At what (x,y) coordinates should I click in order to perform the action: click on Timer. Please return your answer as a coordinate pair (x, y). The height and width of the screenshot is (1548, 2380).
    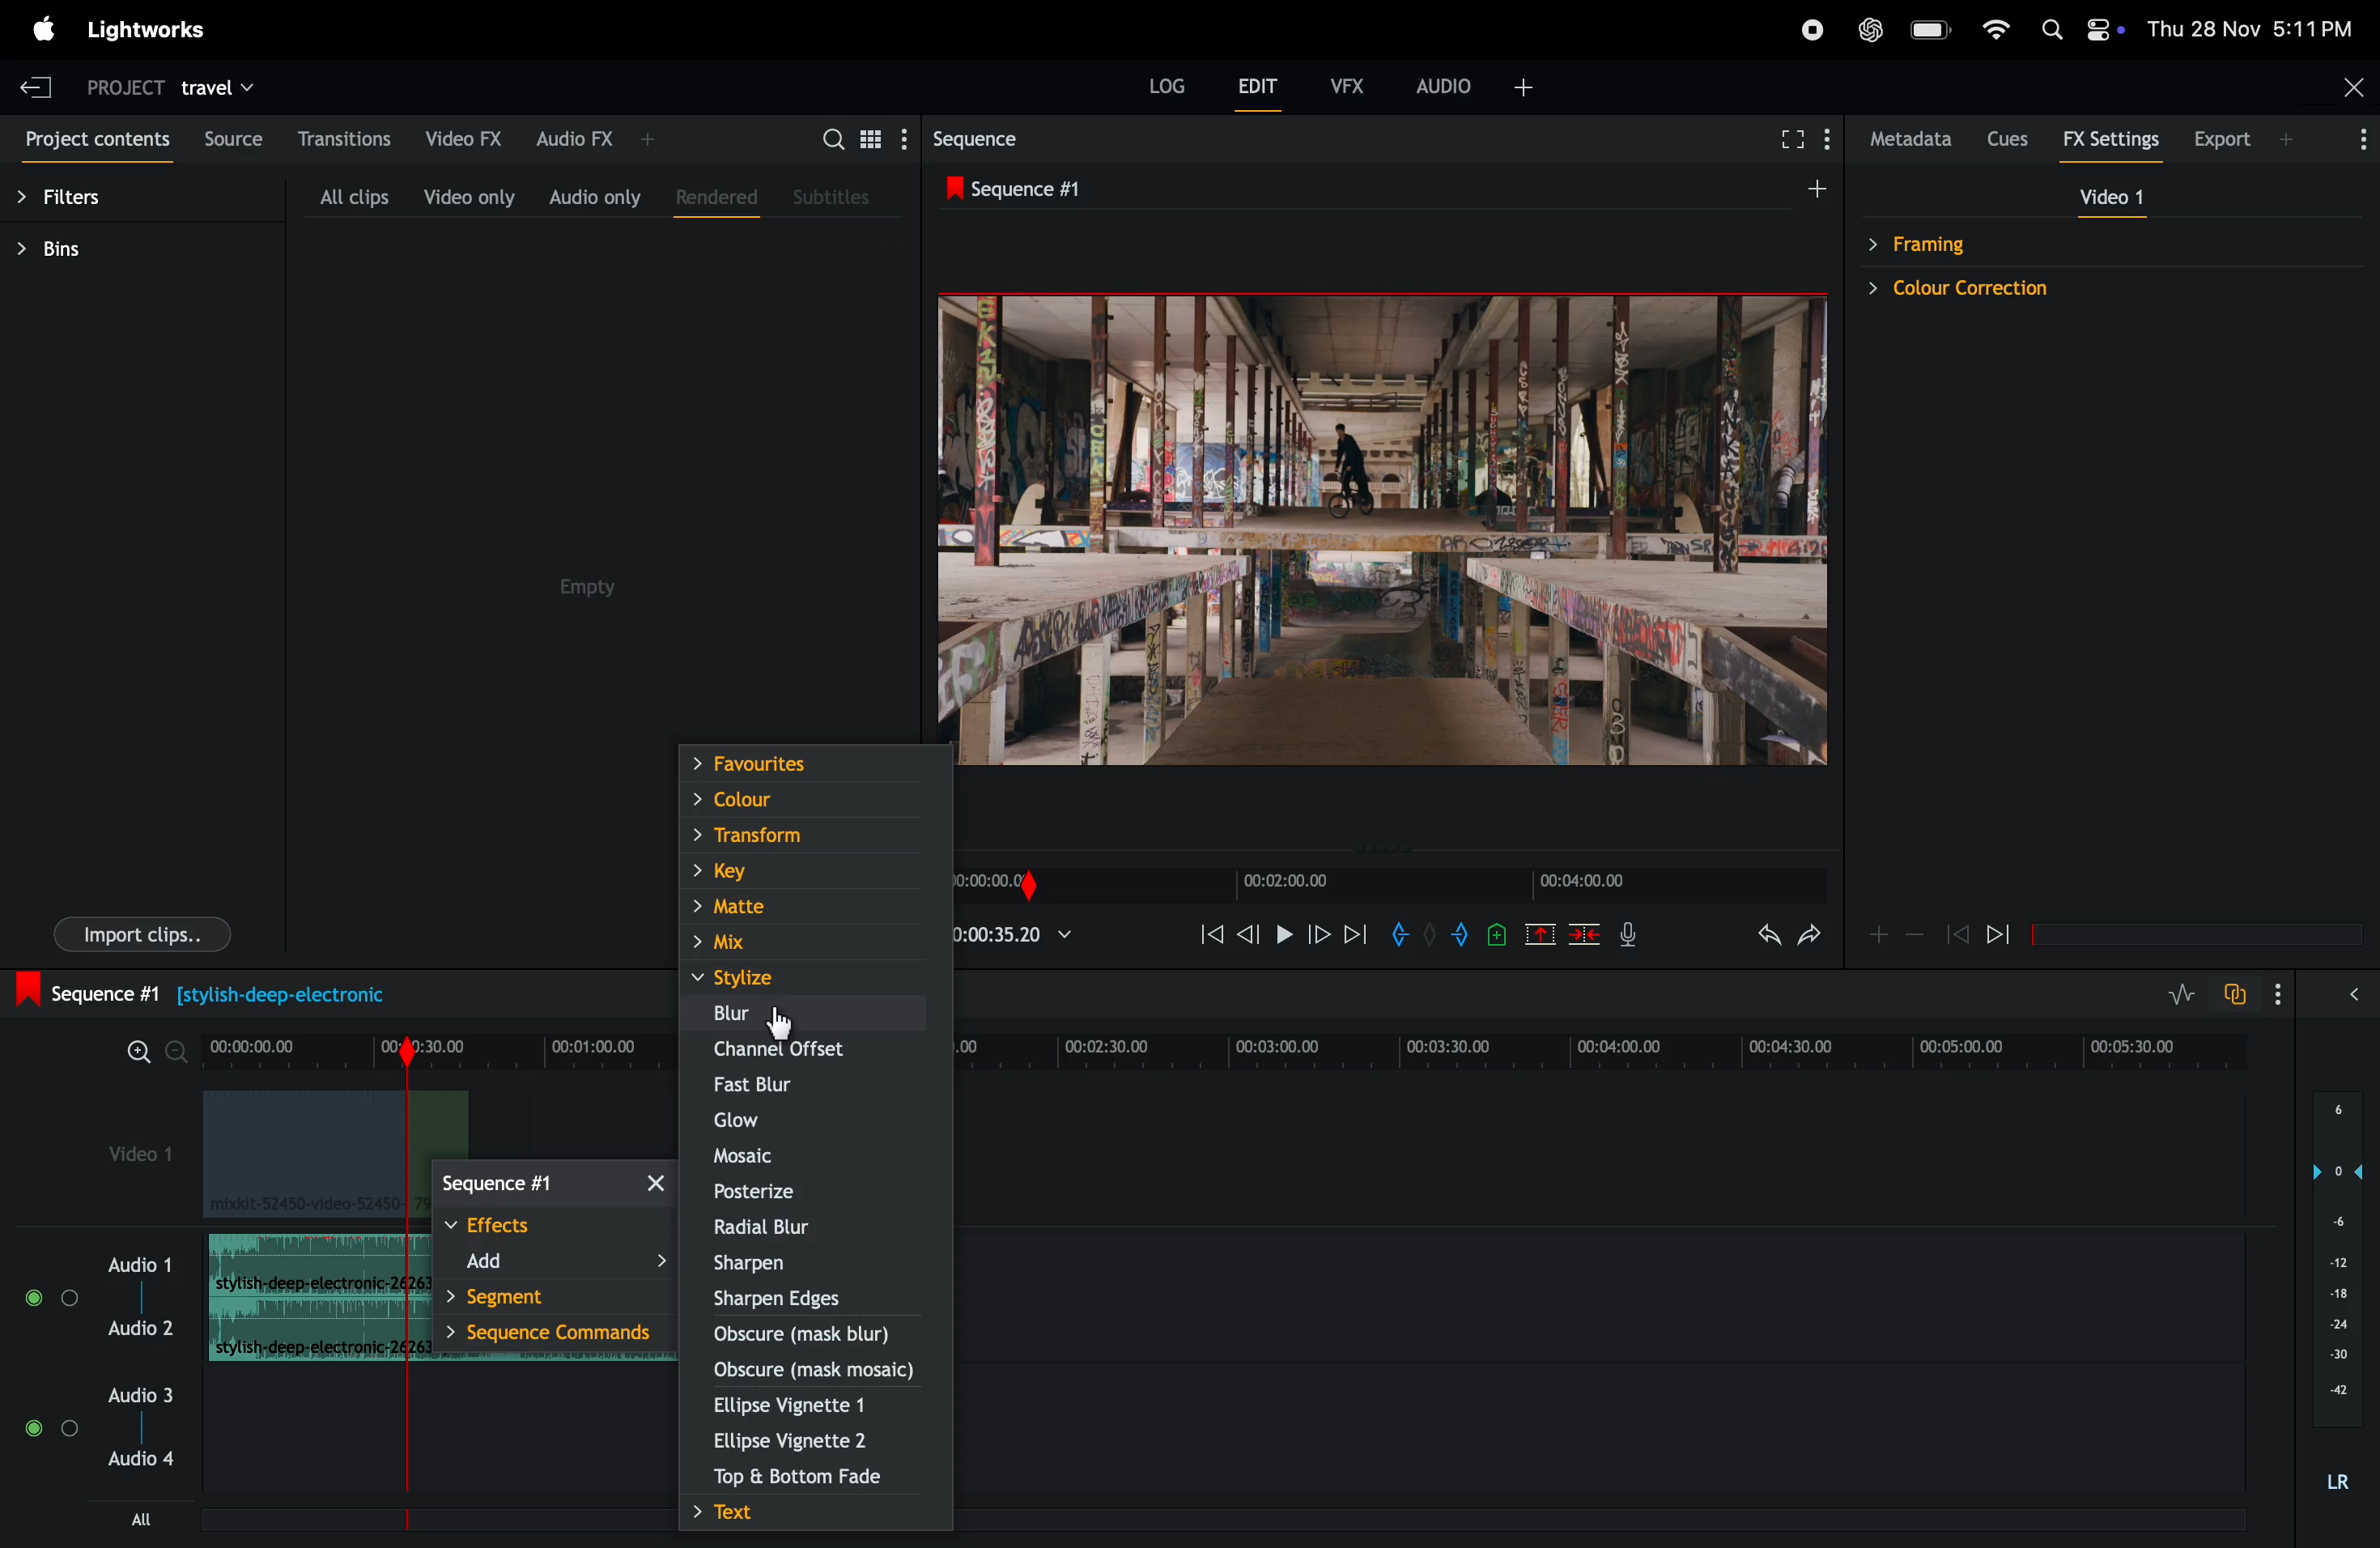
    Looking at the image, I should click on (431, 1048).